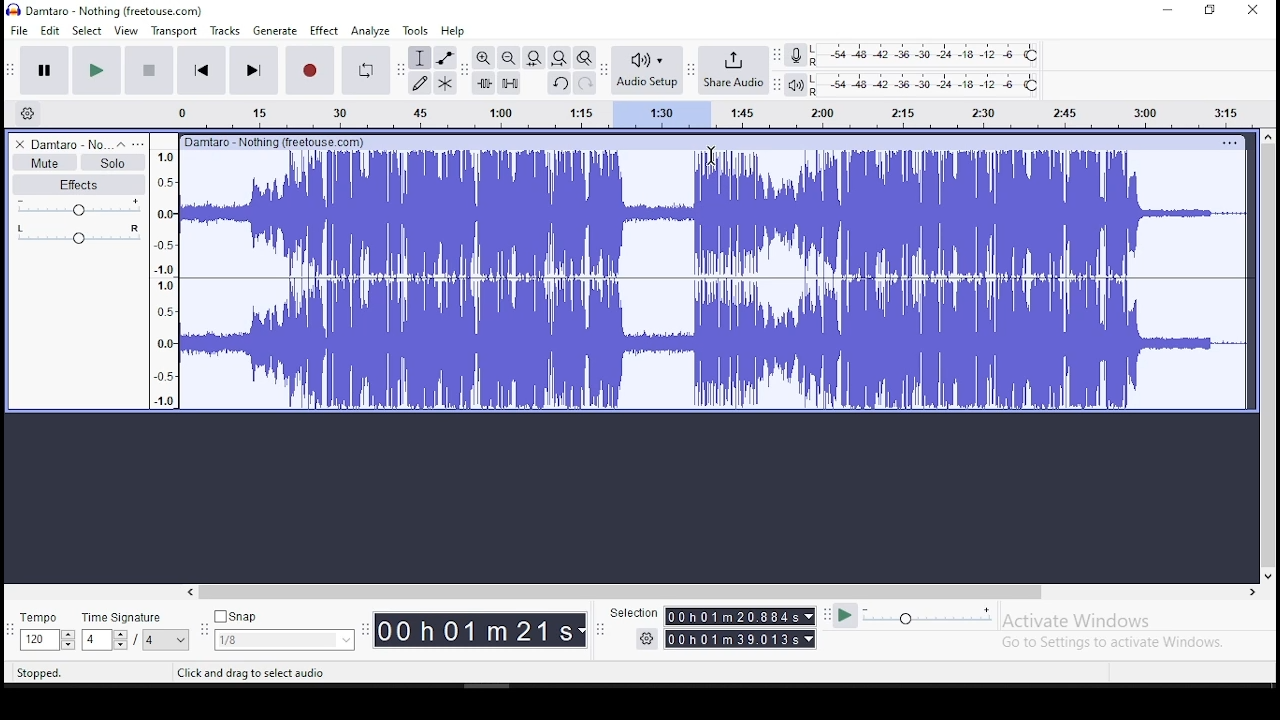 The width and height of the screenshot is (1280, 720). What do you see at coordinates (533, 56) in the screenshot?
I see `fit selection to width` at bounding box center [533, 56].